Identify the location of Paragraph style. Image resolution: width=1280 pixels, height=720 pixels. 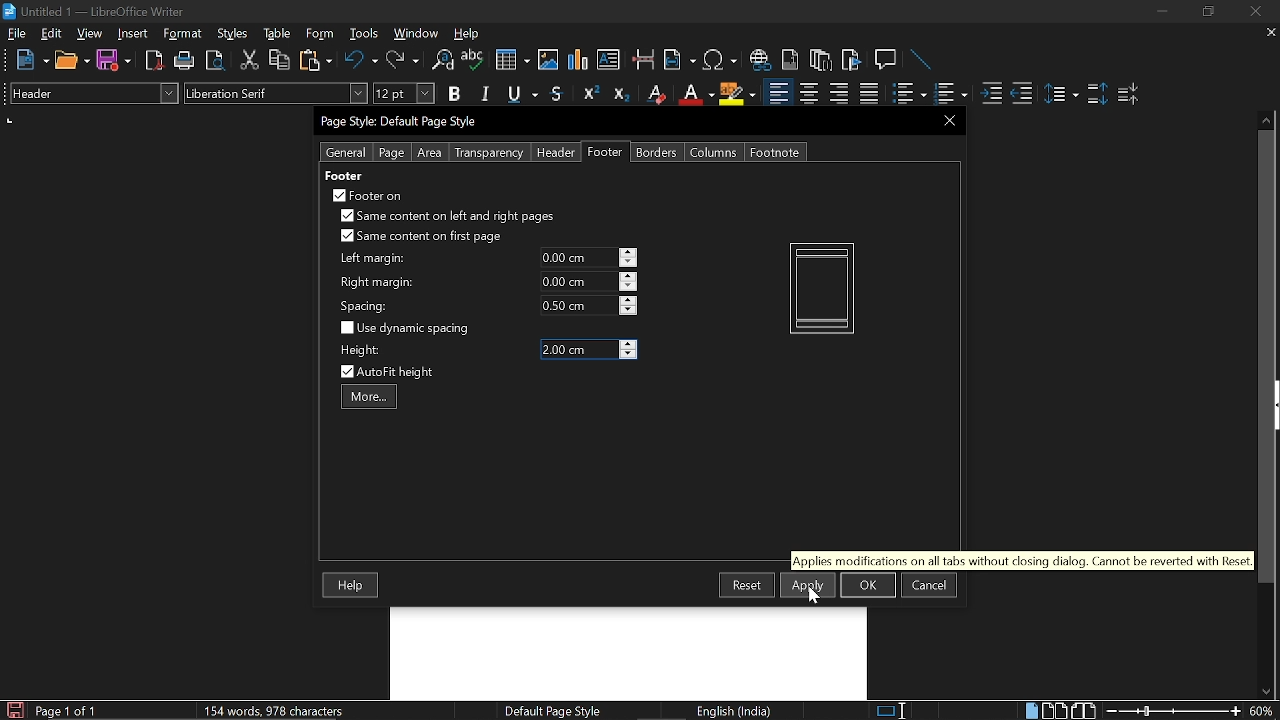
(91, 93).